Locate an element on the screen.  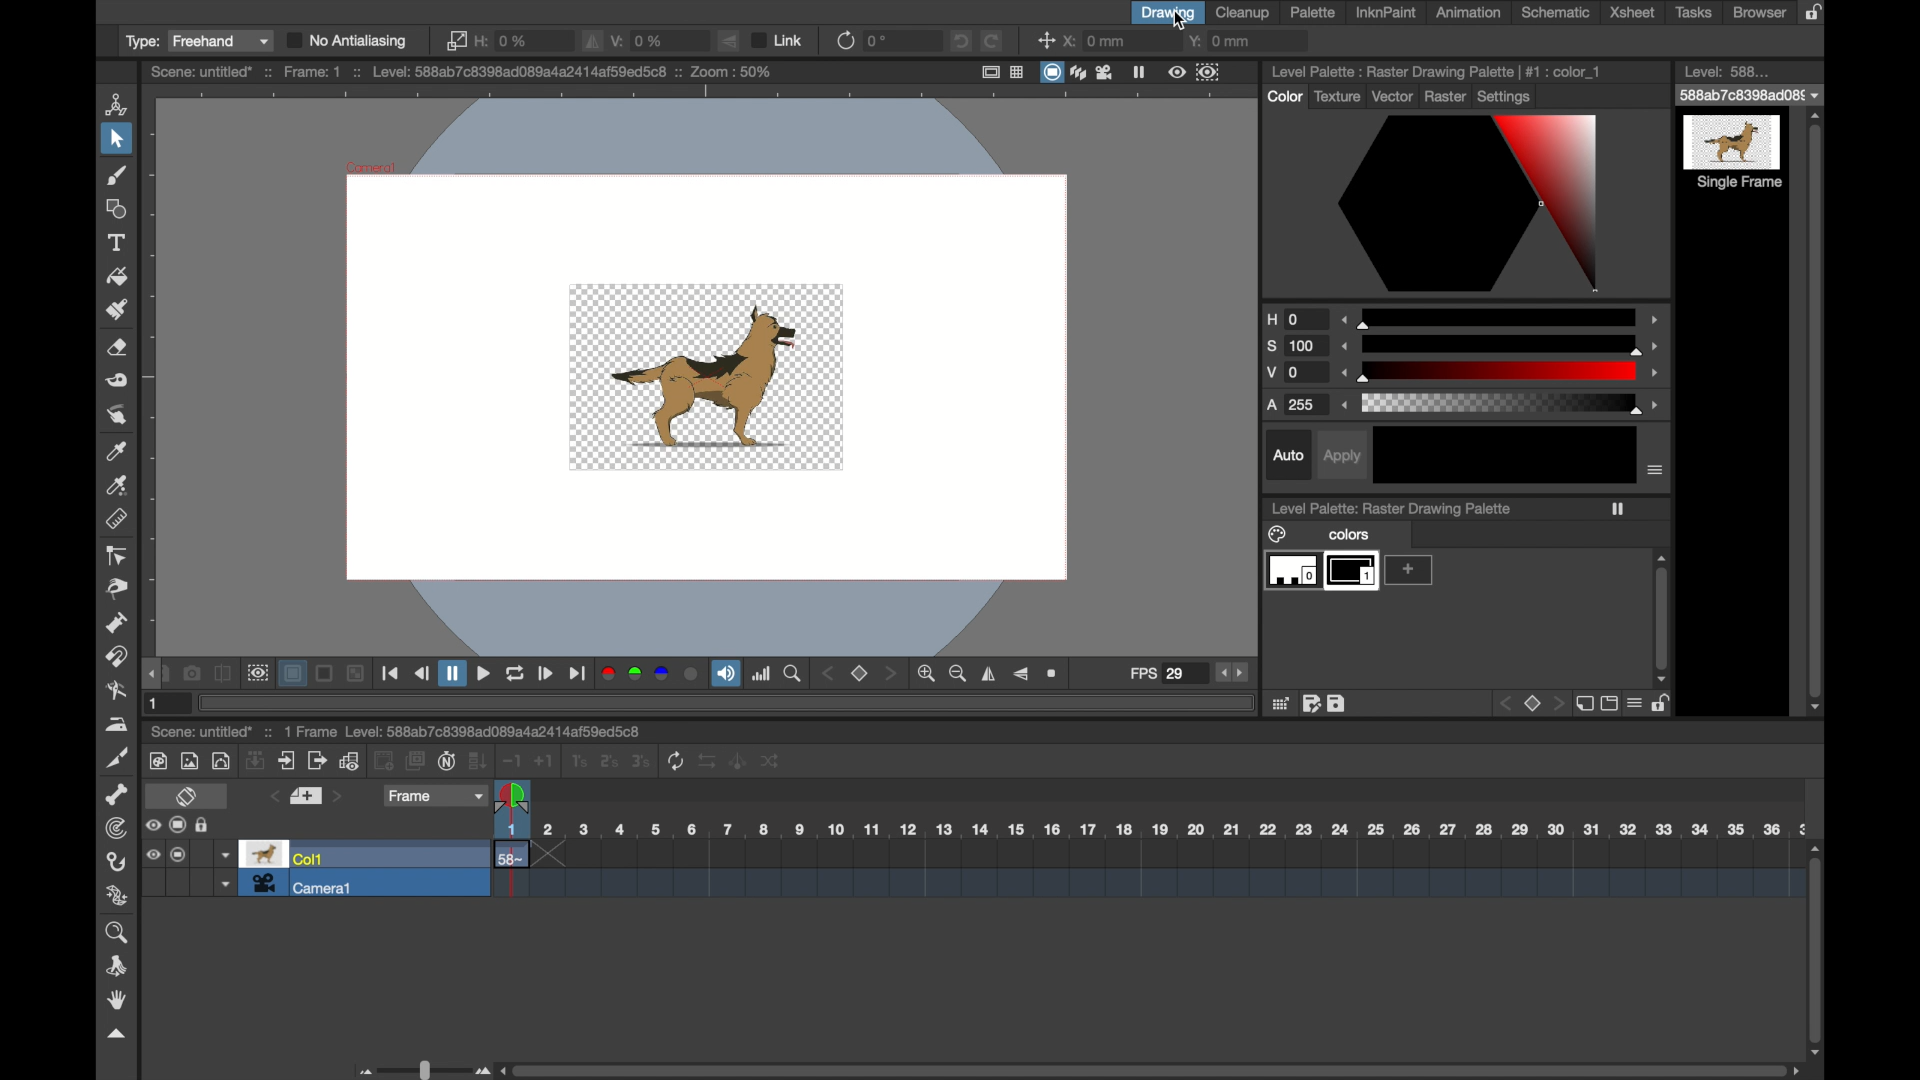
rgb color picker tool is located at coordinates (120, 487).